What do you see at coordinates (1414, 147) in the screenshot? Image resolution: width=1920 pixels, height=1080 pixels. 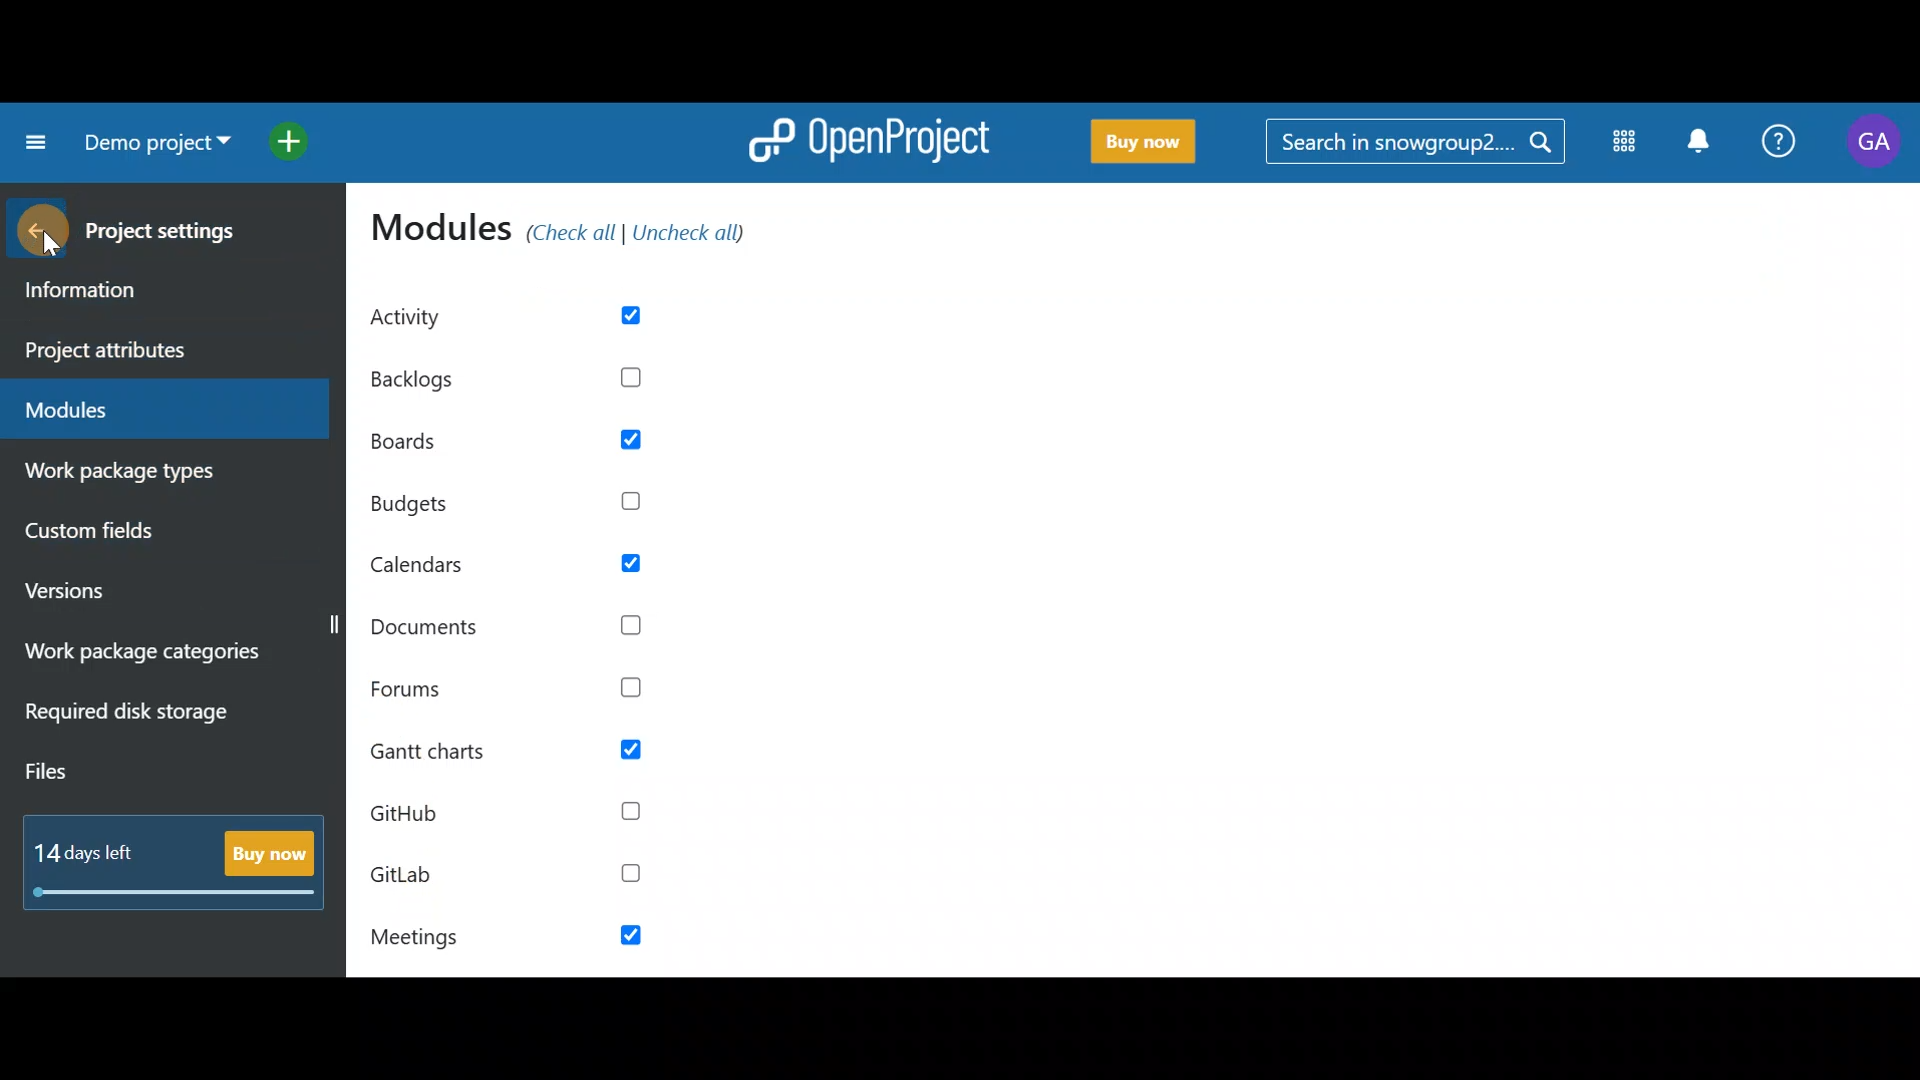 I see `Search bar` at bounding box center [1414, 147].